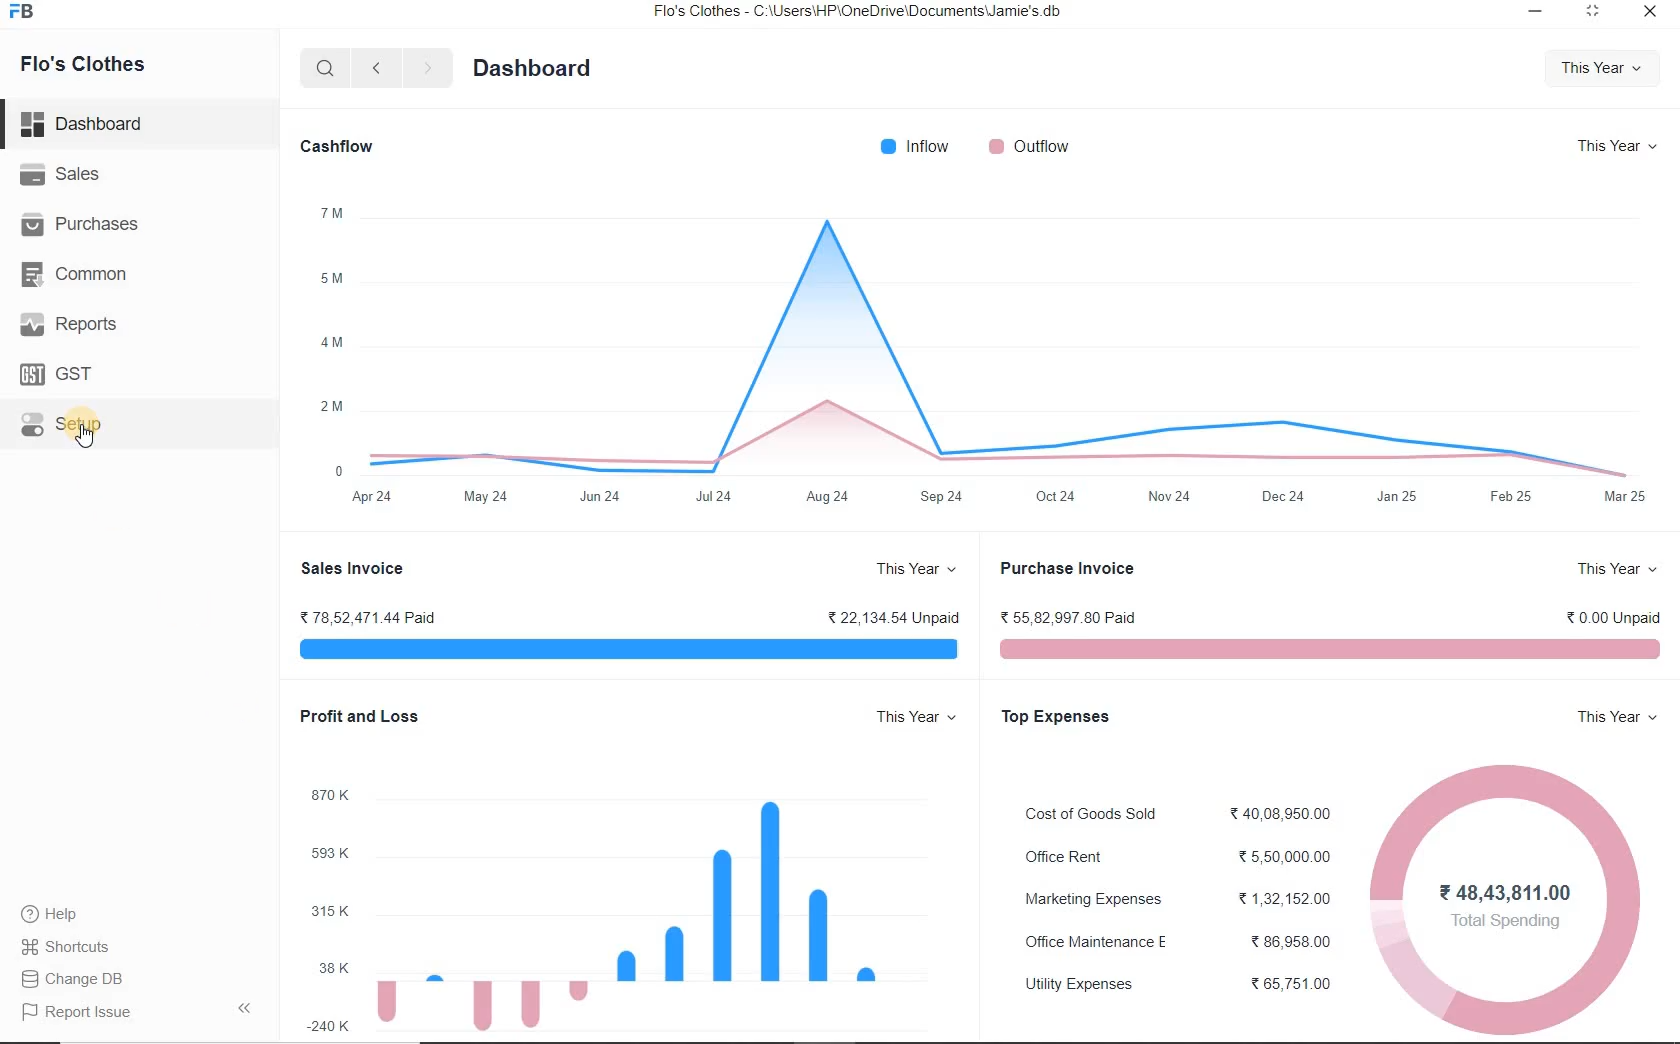 Image resolution: width=1680 pixels, height=1044 pixels. What do you see at coordinates (61, 423) in the screenshot?
I see `Setup` at bounding box center [61, 423].